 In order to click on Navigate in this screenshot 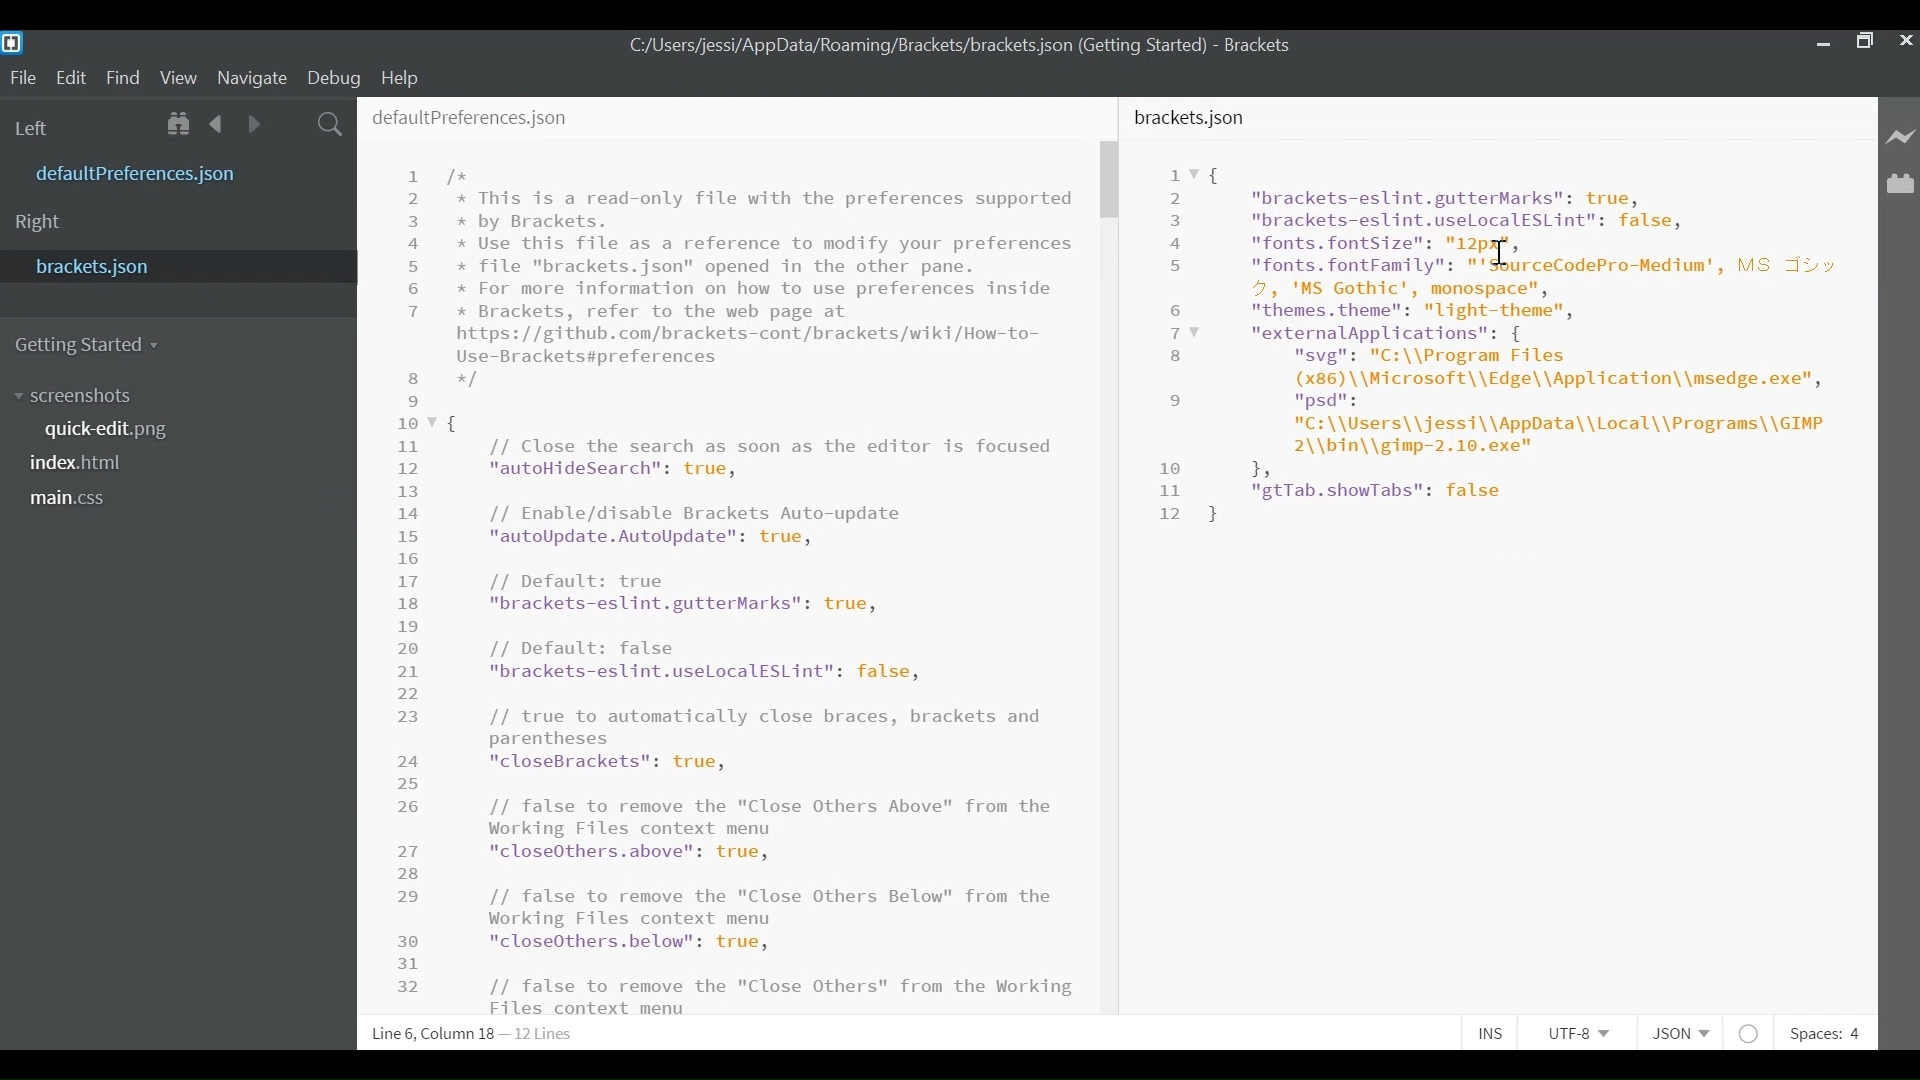, I will do `click(251, 78)`.